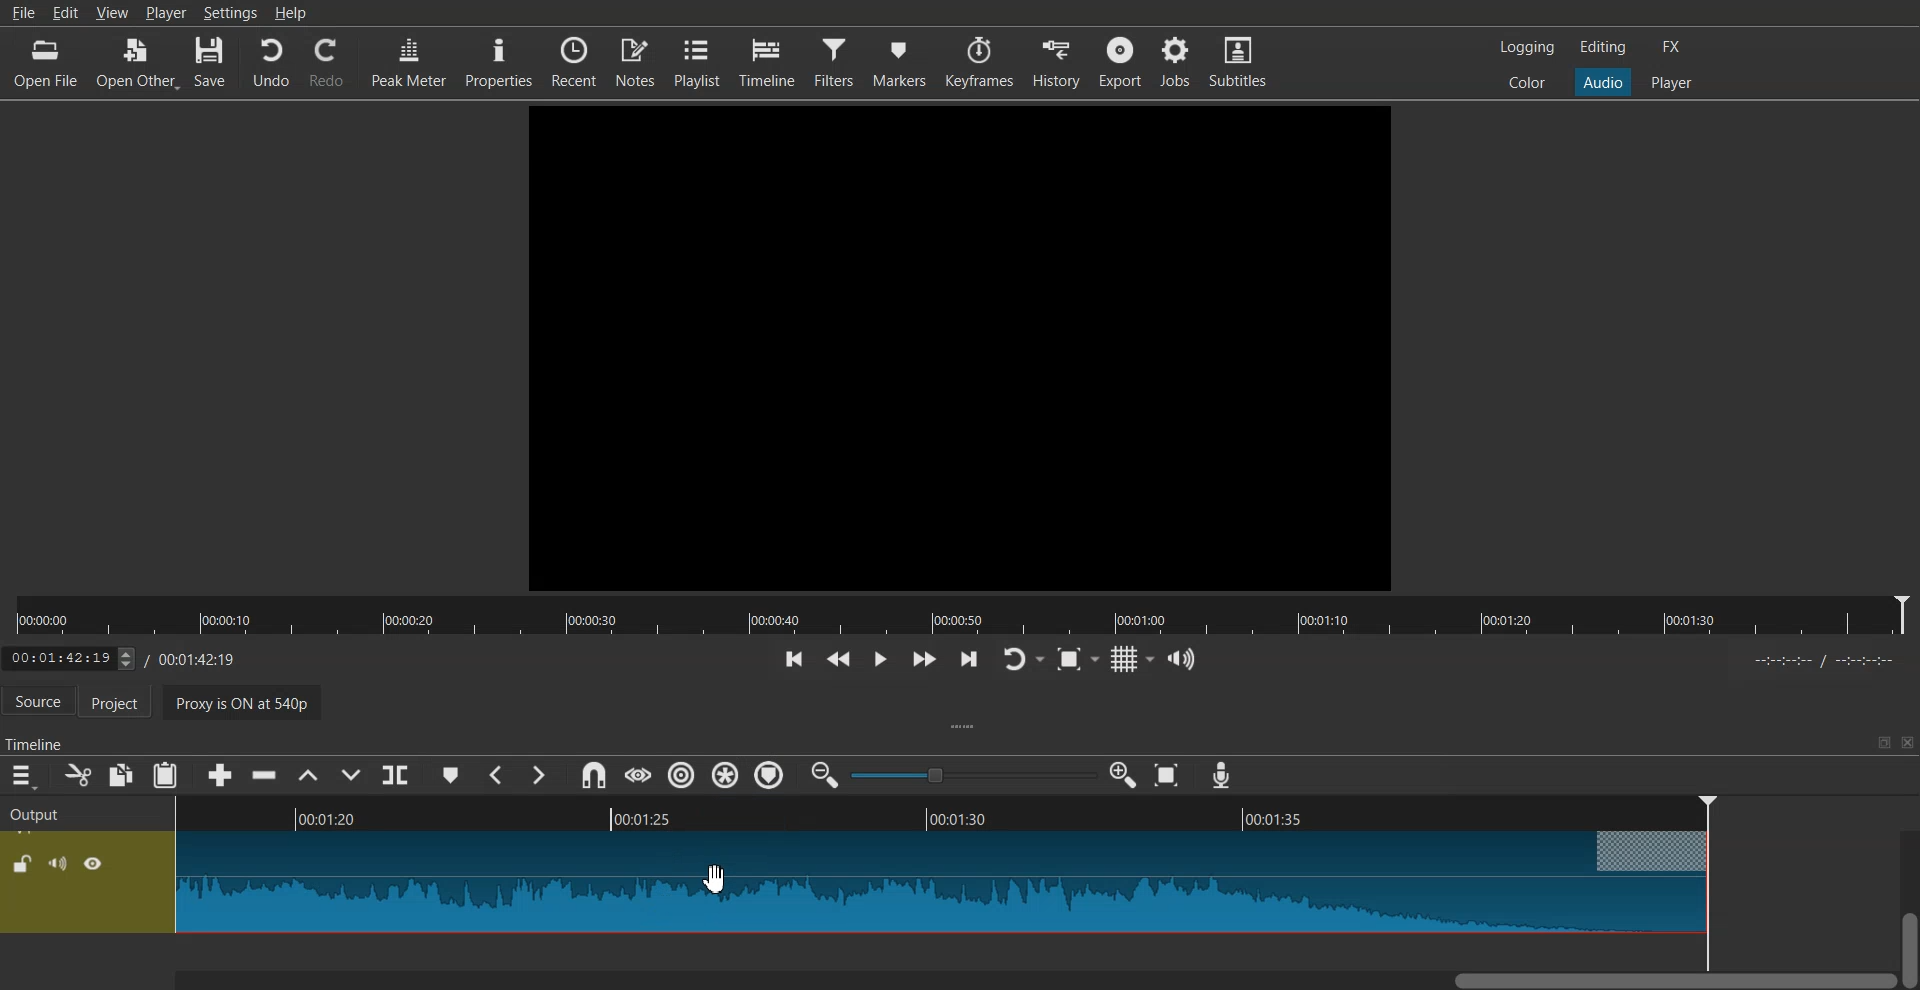  What do you see at coordinates (922, 659) in the screenshot?
I see `Play quickly forwards` at bounding box center [922, 659].